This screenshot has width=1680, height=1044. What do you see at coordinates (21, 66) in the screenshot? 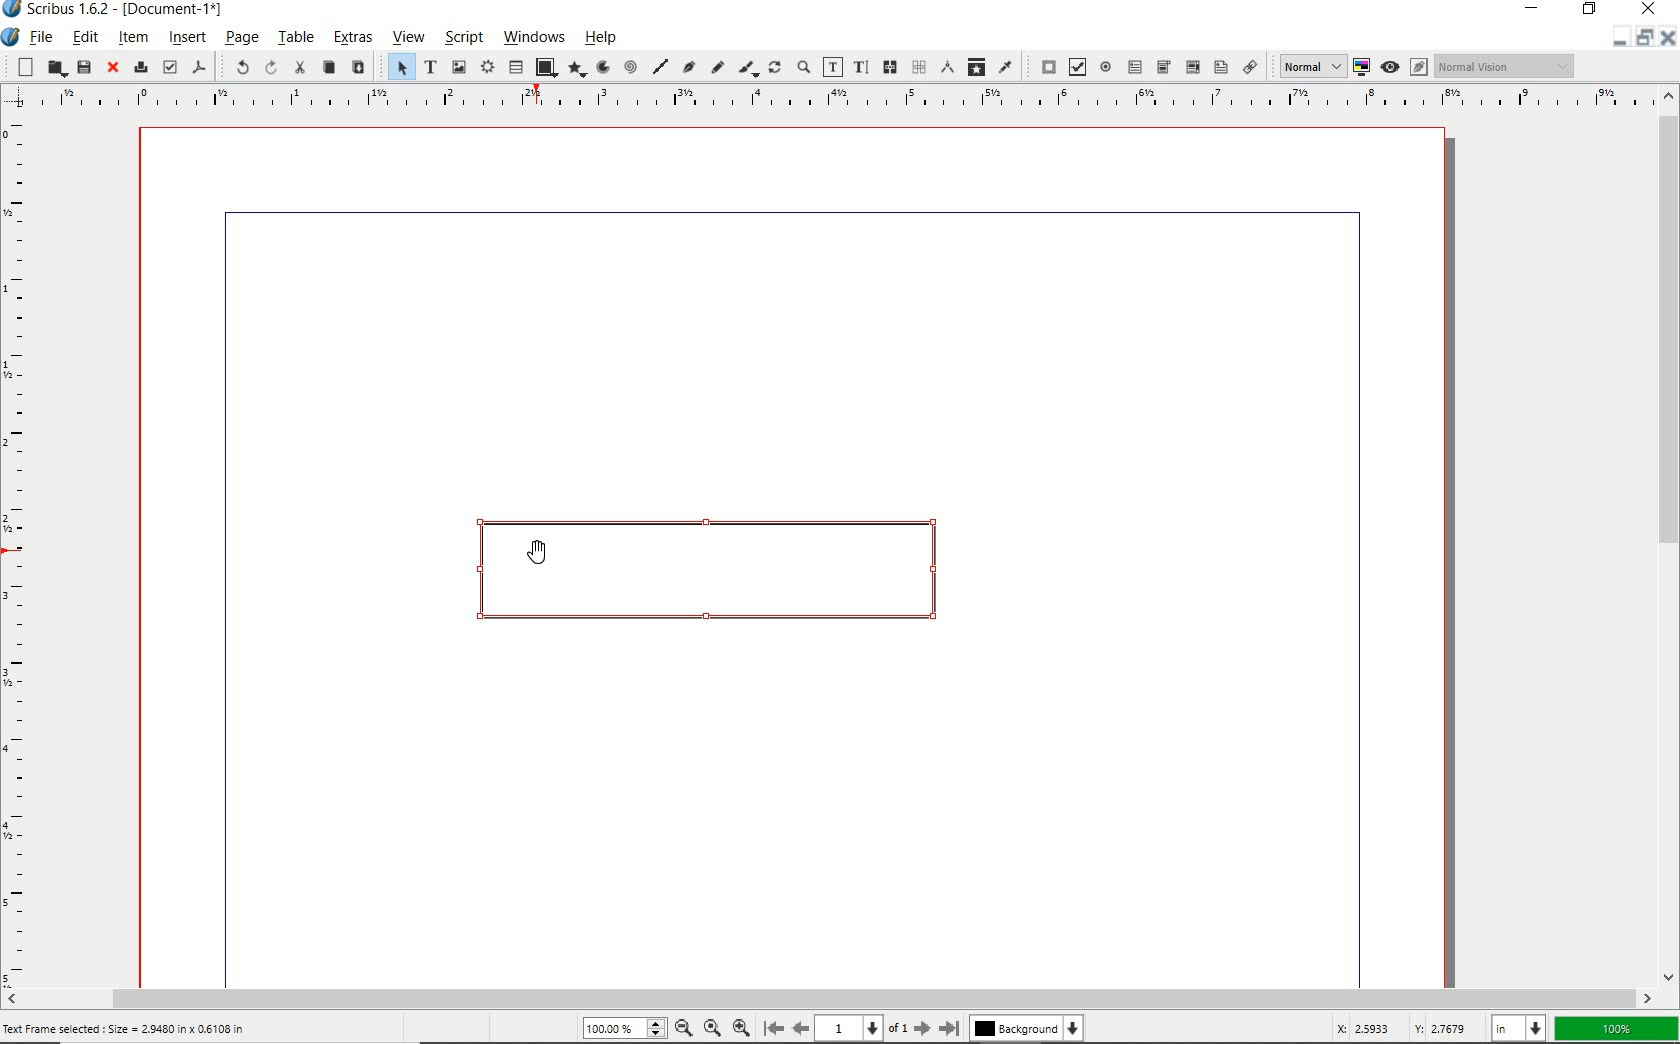
I see `new` at bounding box center [21, 66].